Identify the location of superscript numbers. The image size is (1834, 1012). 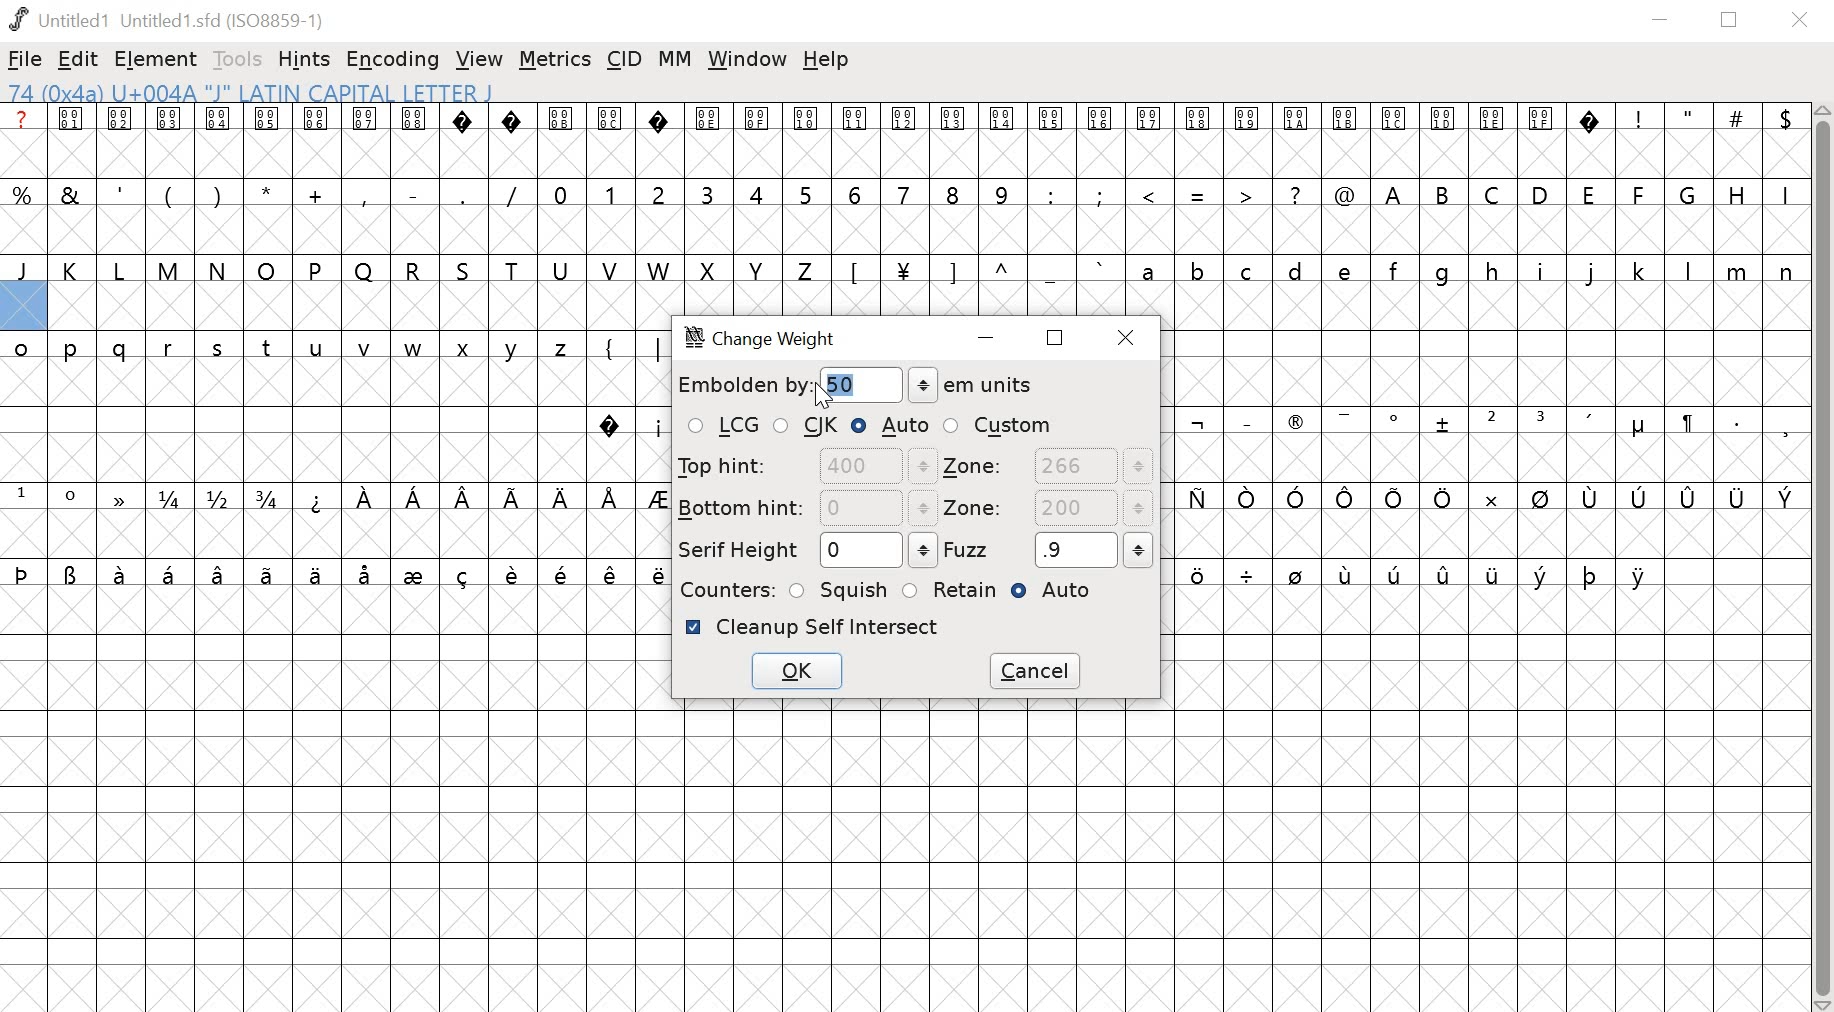
(47, 495).